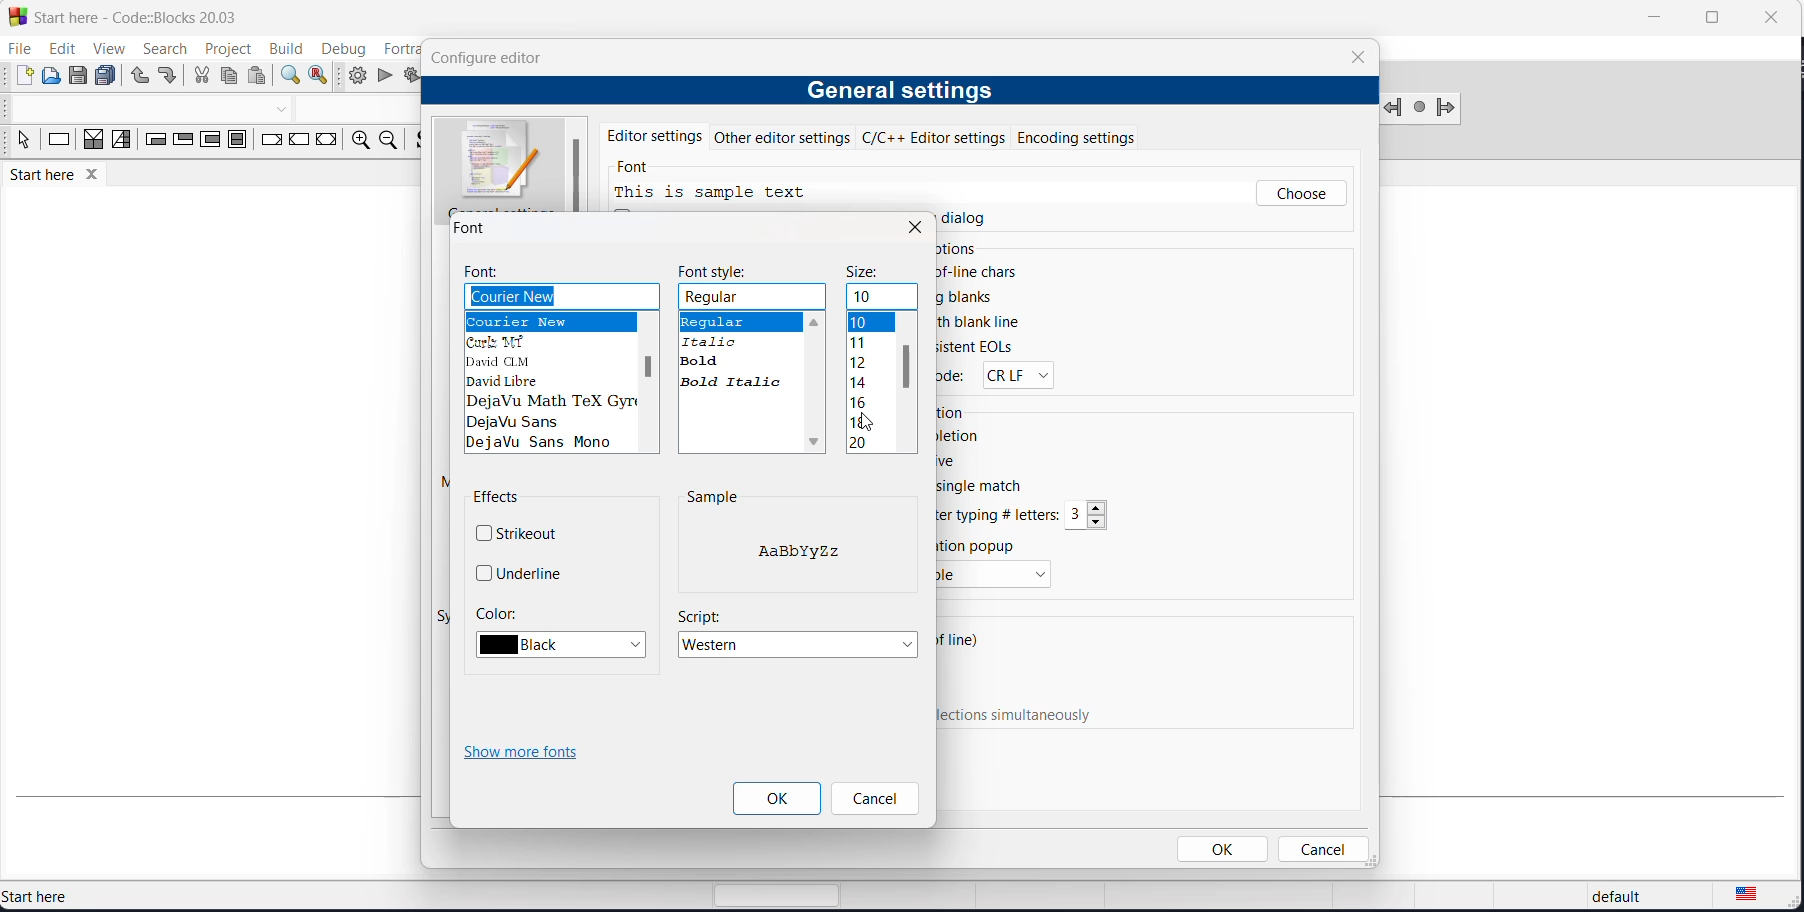  What do you see at coordinates (269, 143) in the screenshot?
I see `break instruction` at bounding box center [269, 143].